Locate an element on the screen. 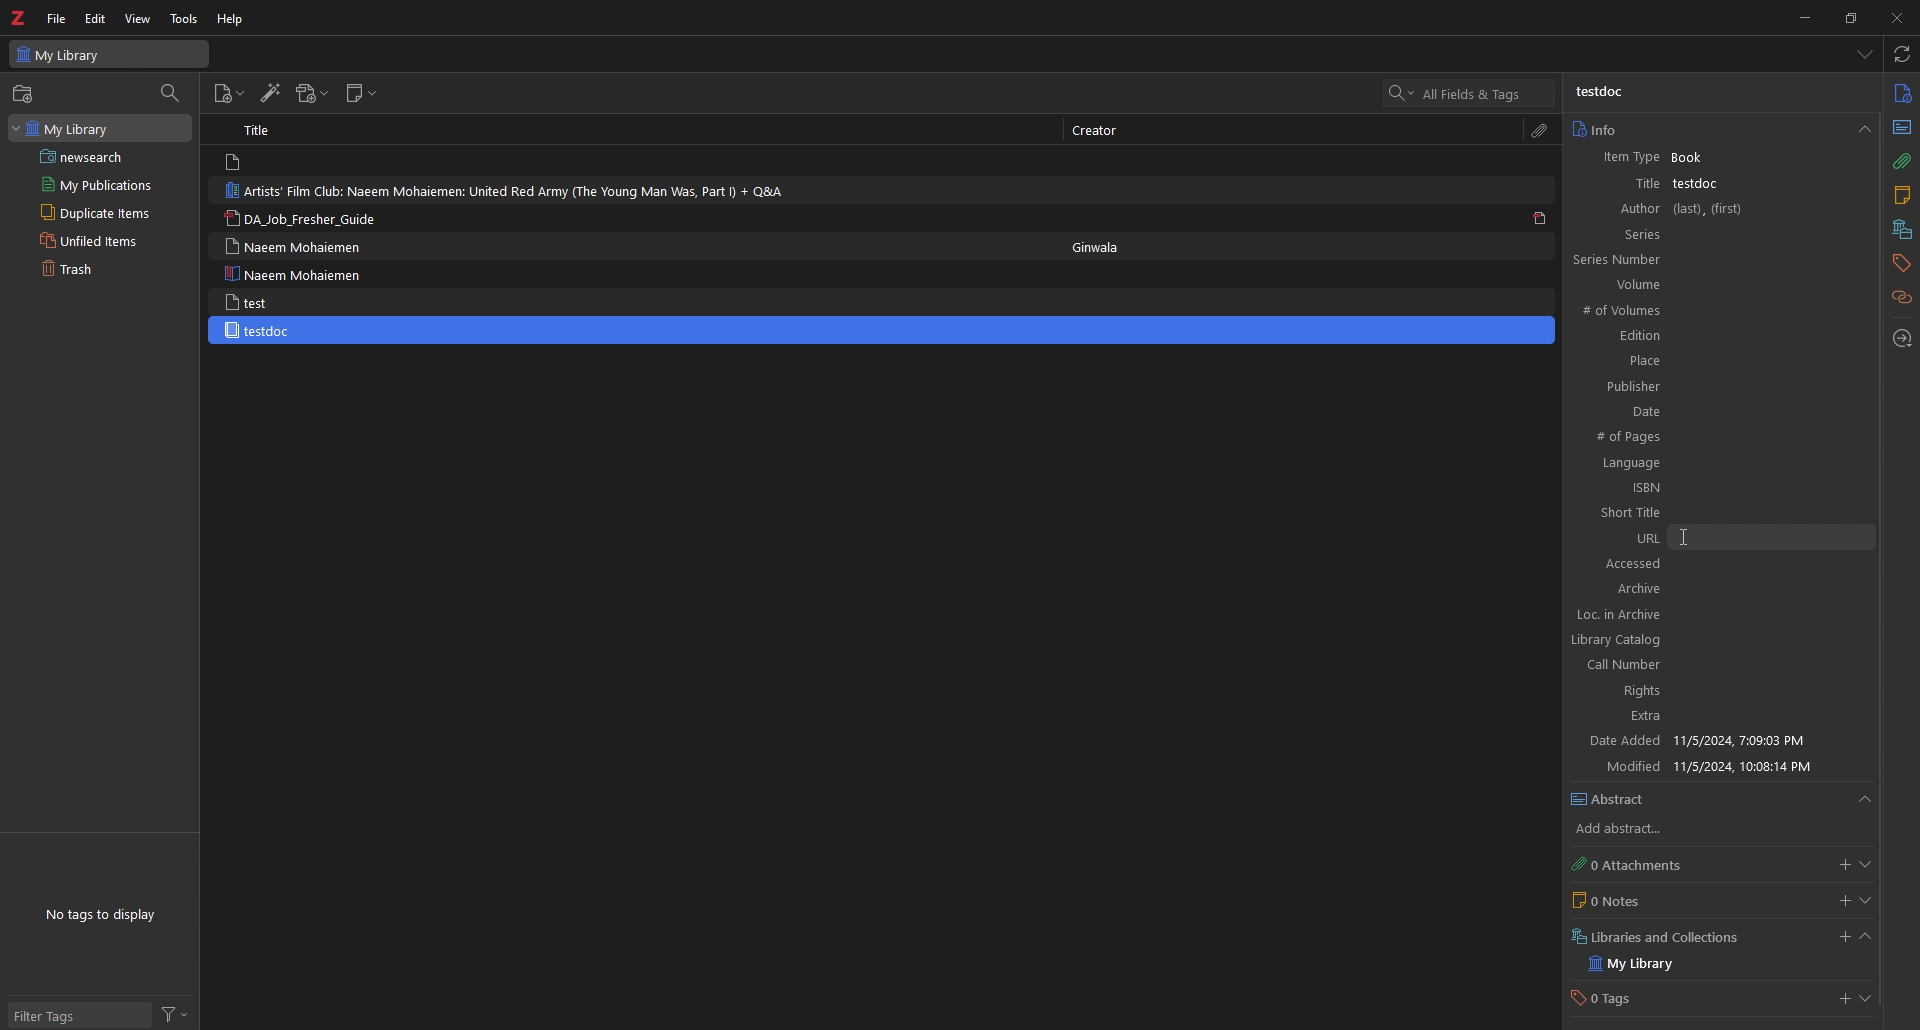  show is located at coordinates (1866, 864).